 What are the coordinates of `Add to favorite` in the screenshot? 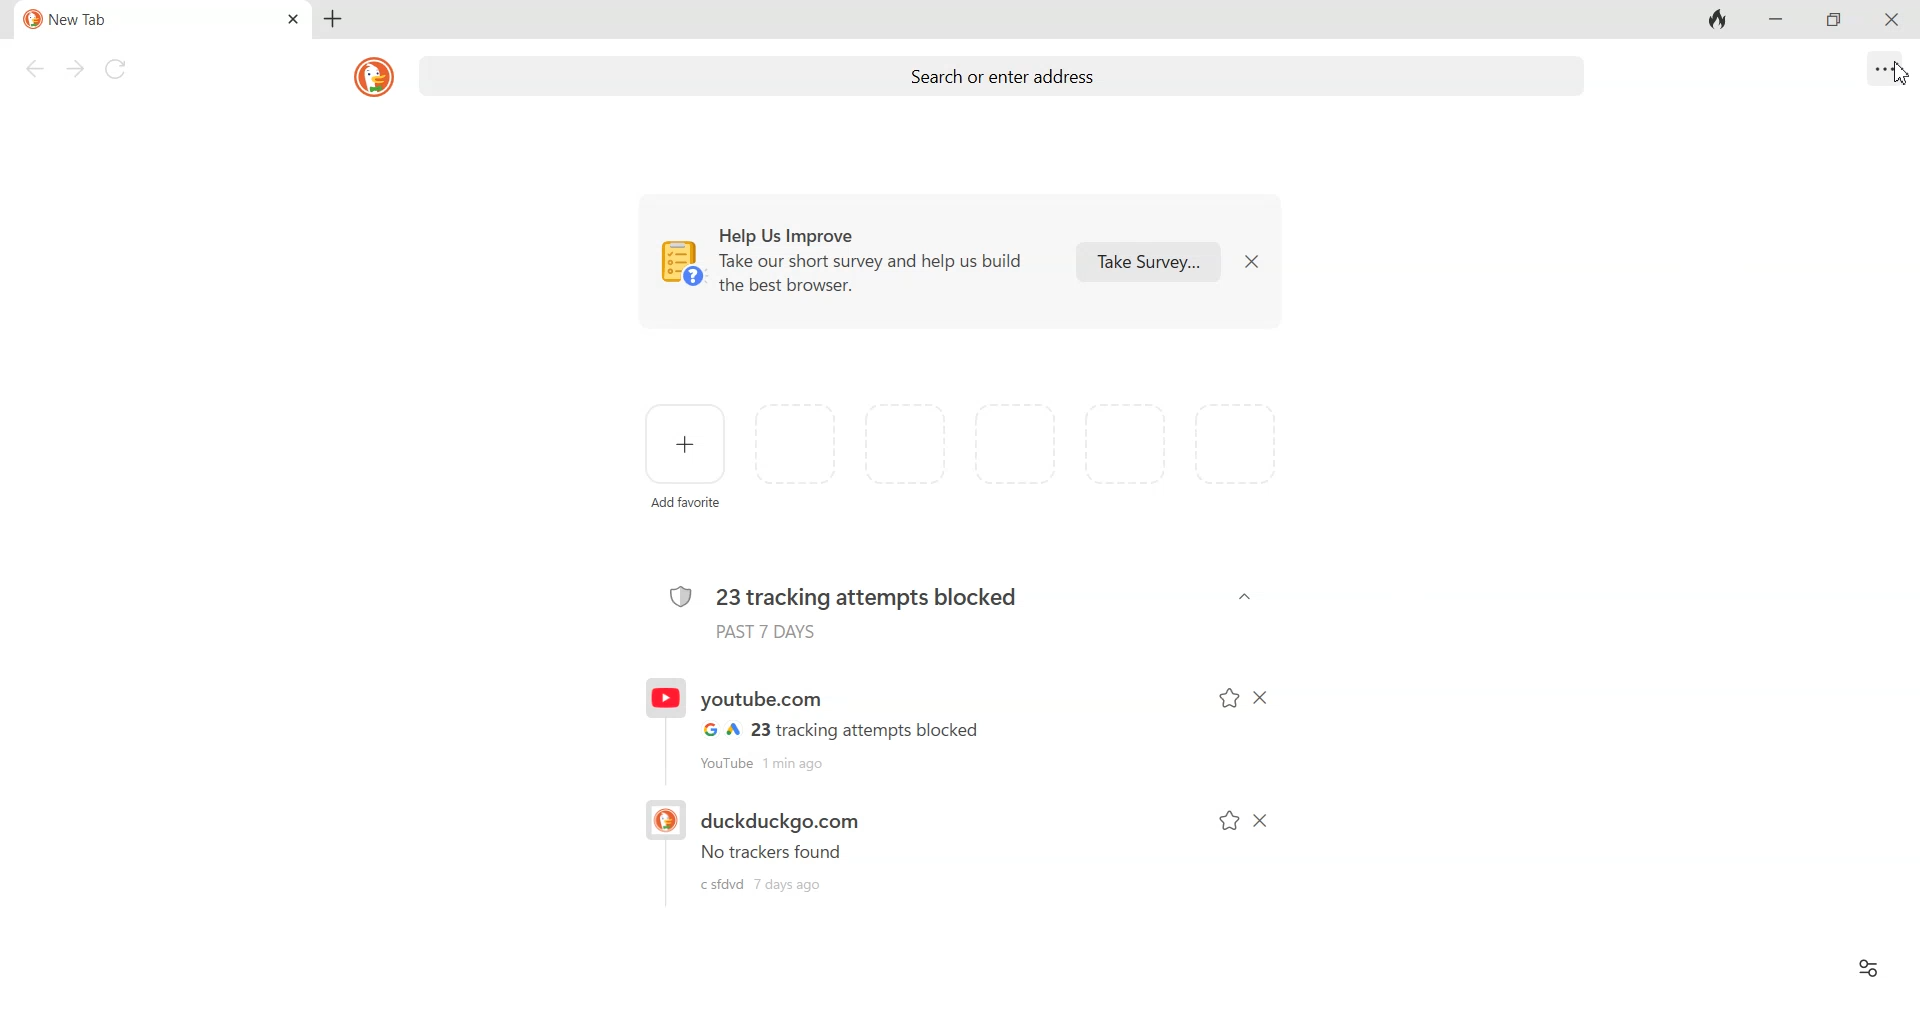 It's located at (1230, 821).